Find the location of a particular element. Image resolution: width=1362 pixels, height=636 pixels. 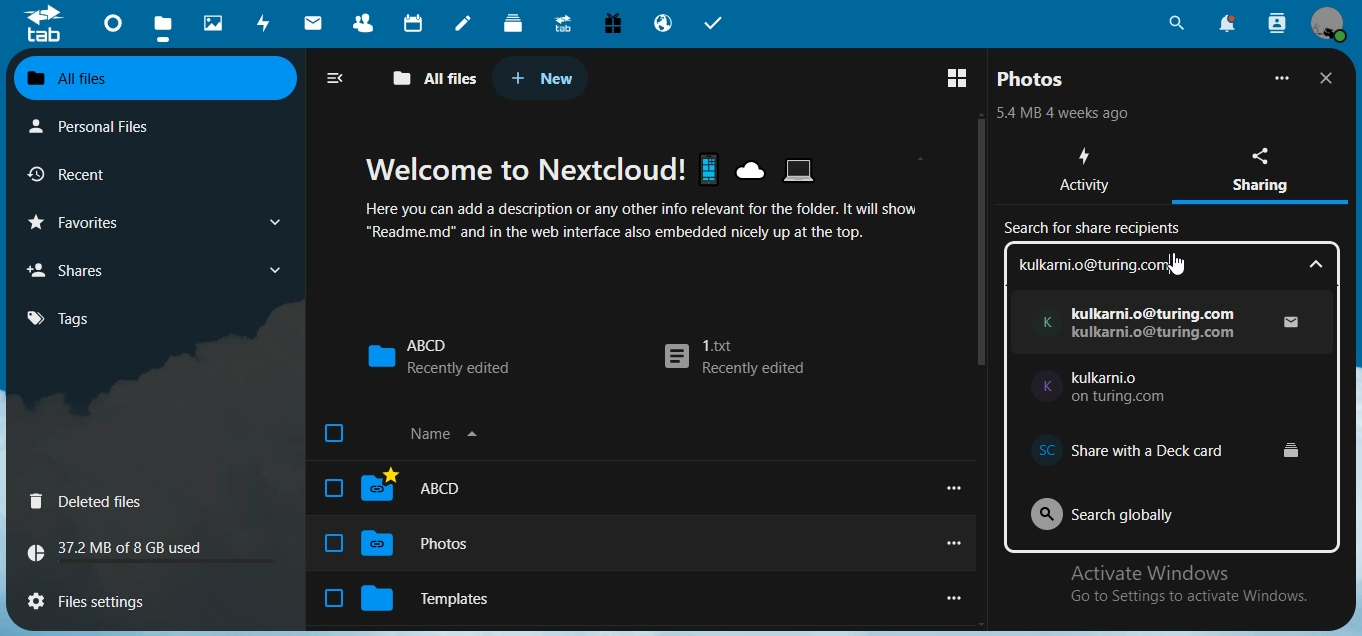

close is located at coordinates (1330, 78).